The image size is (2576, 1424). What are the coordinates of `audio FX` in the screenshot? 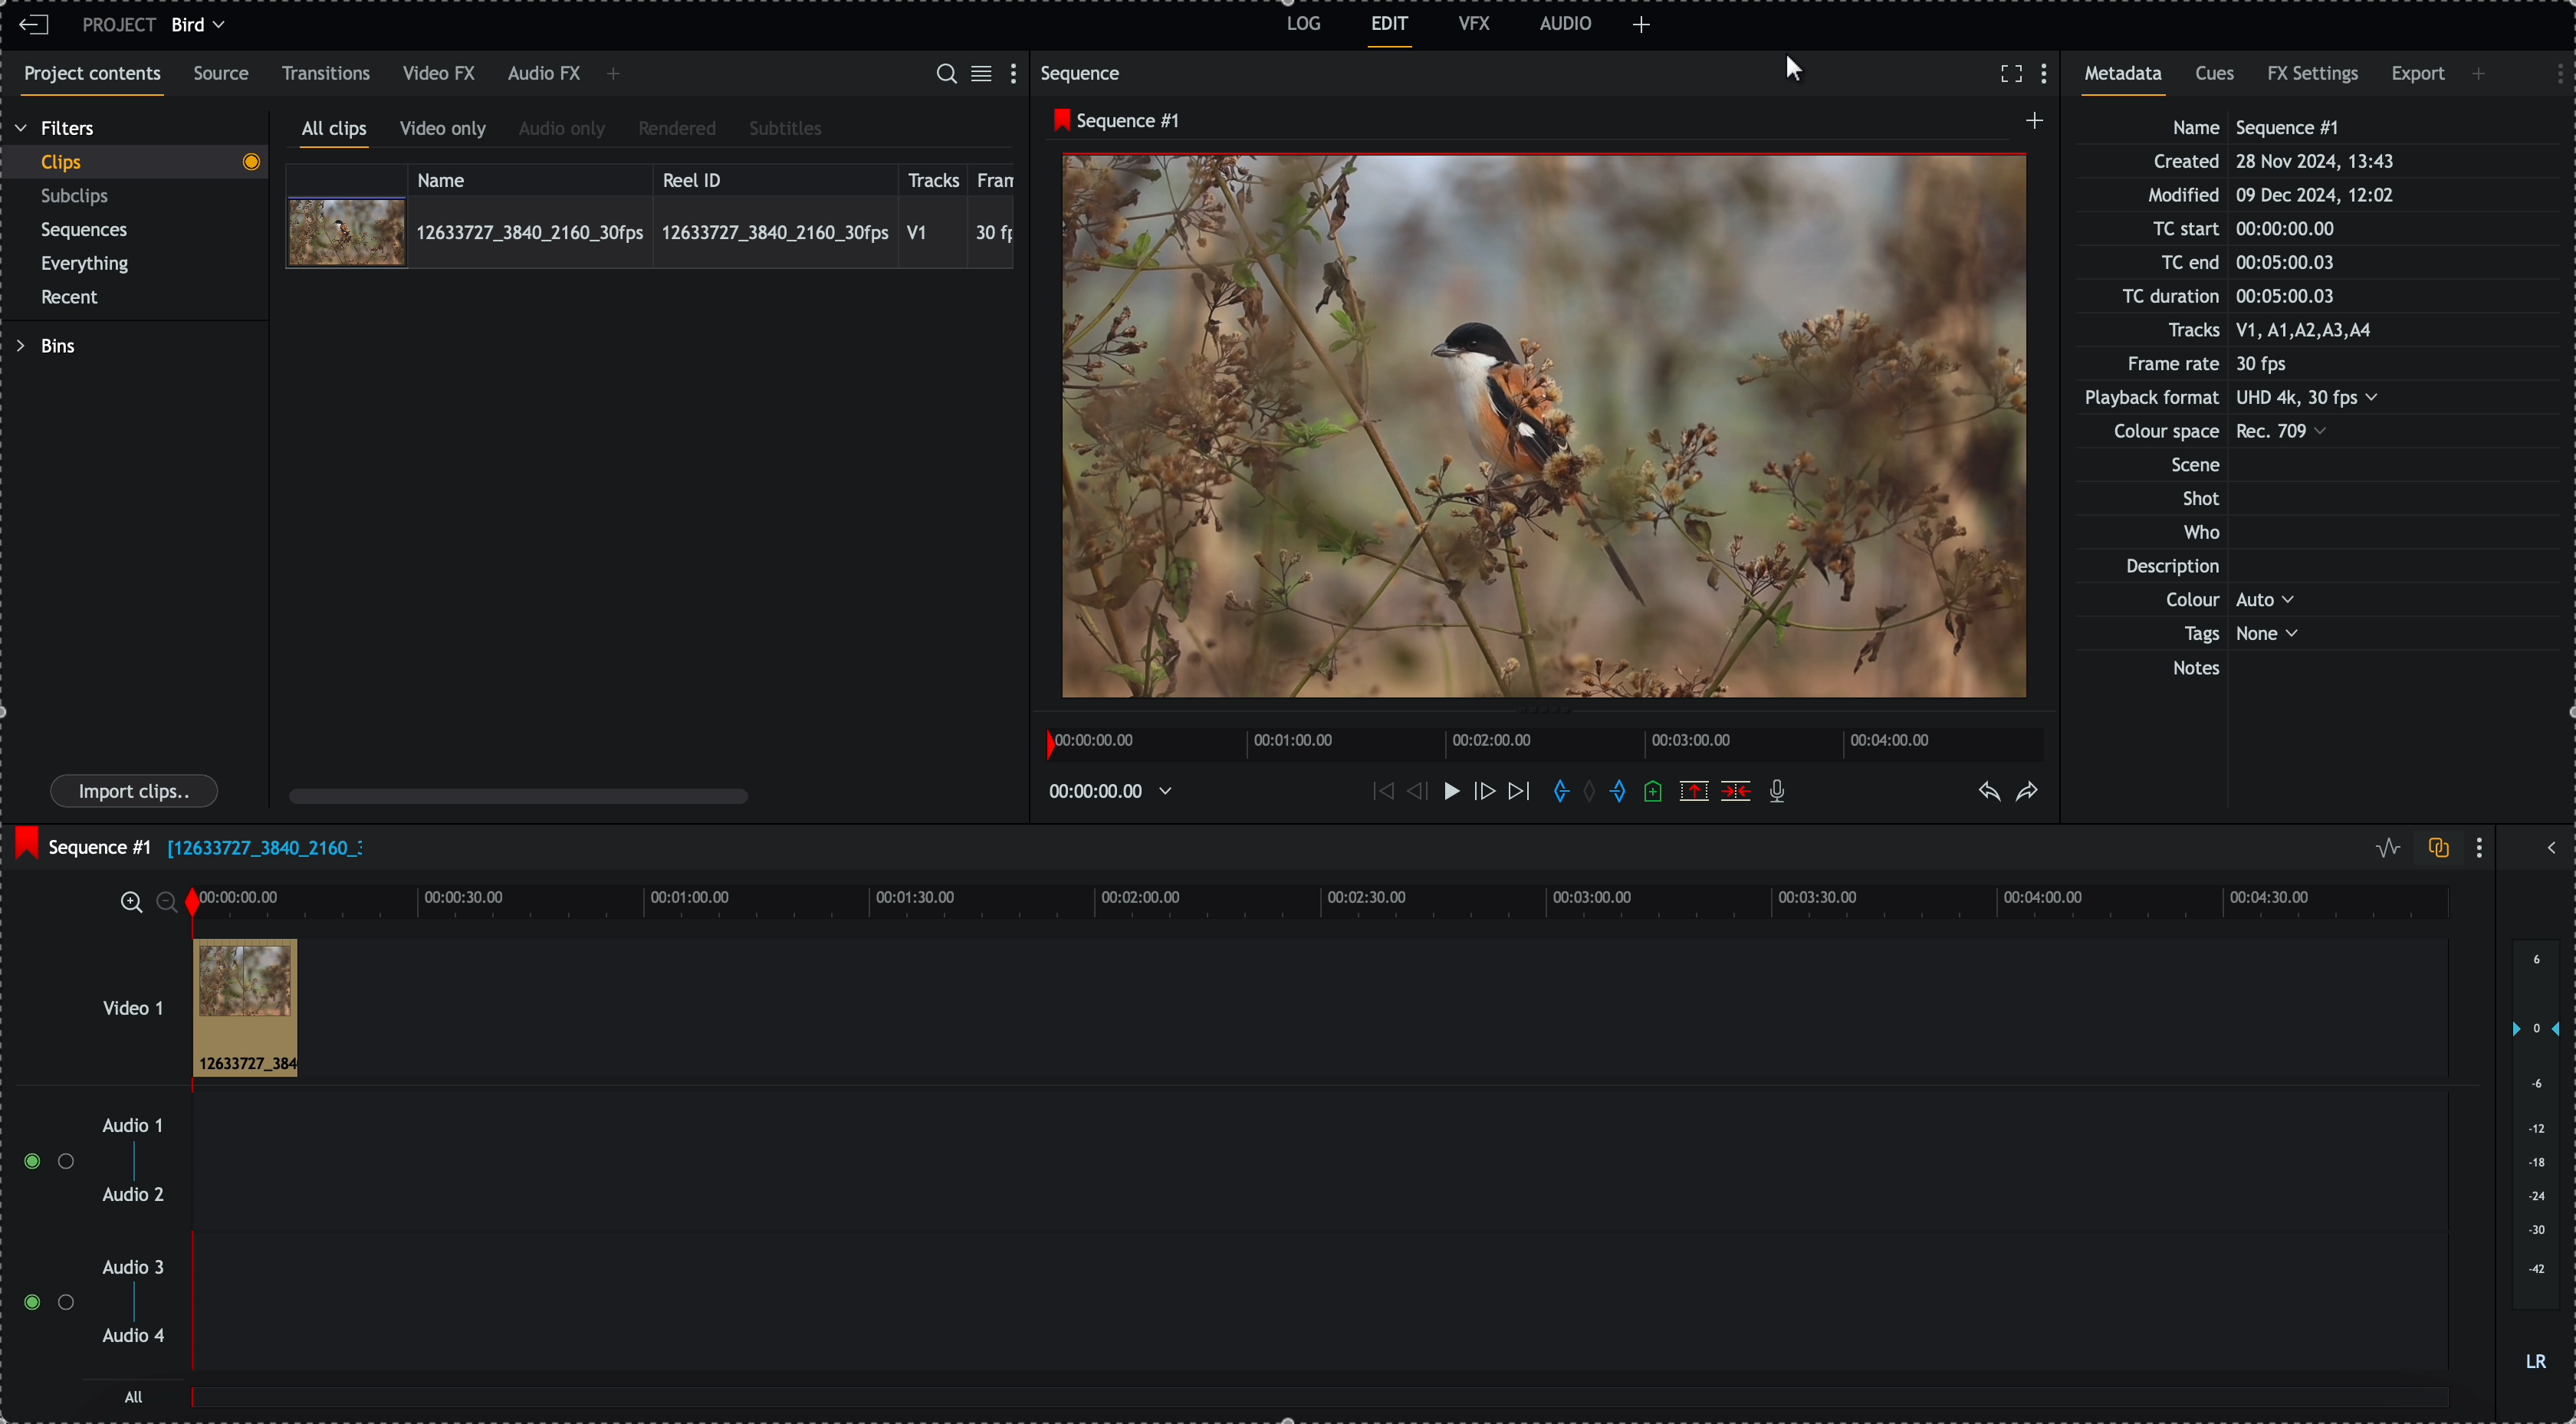 It's located at (543, 75).